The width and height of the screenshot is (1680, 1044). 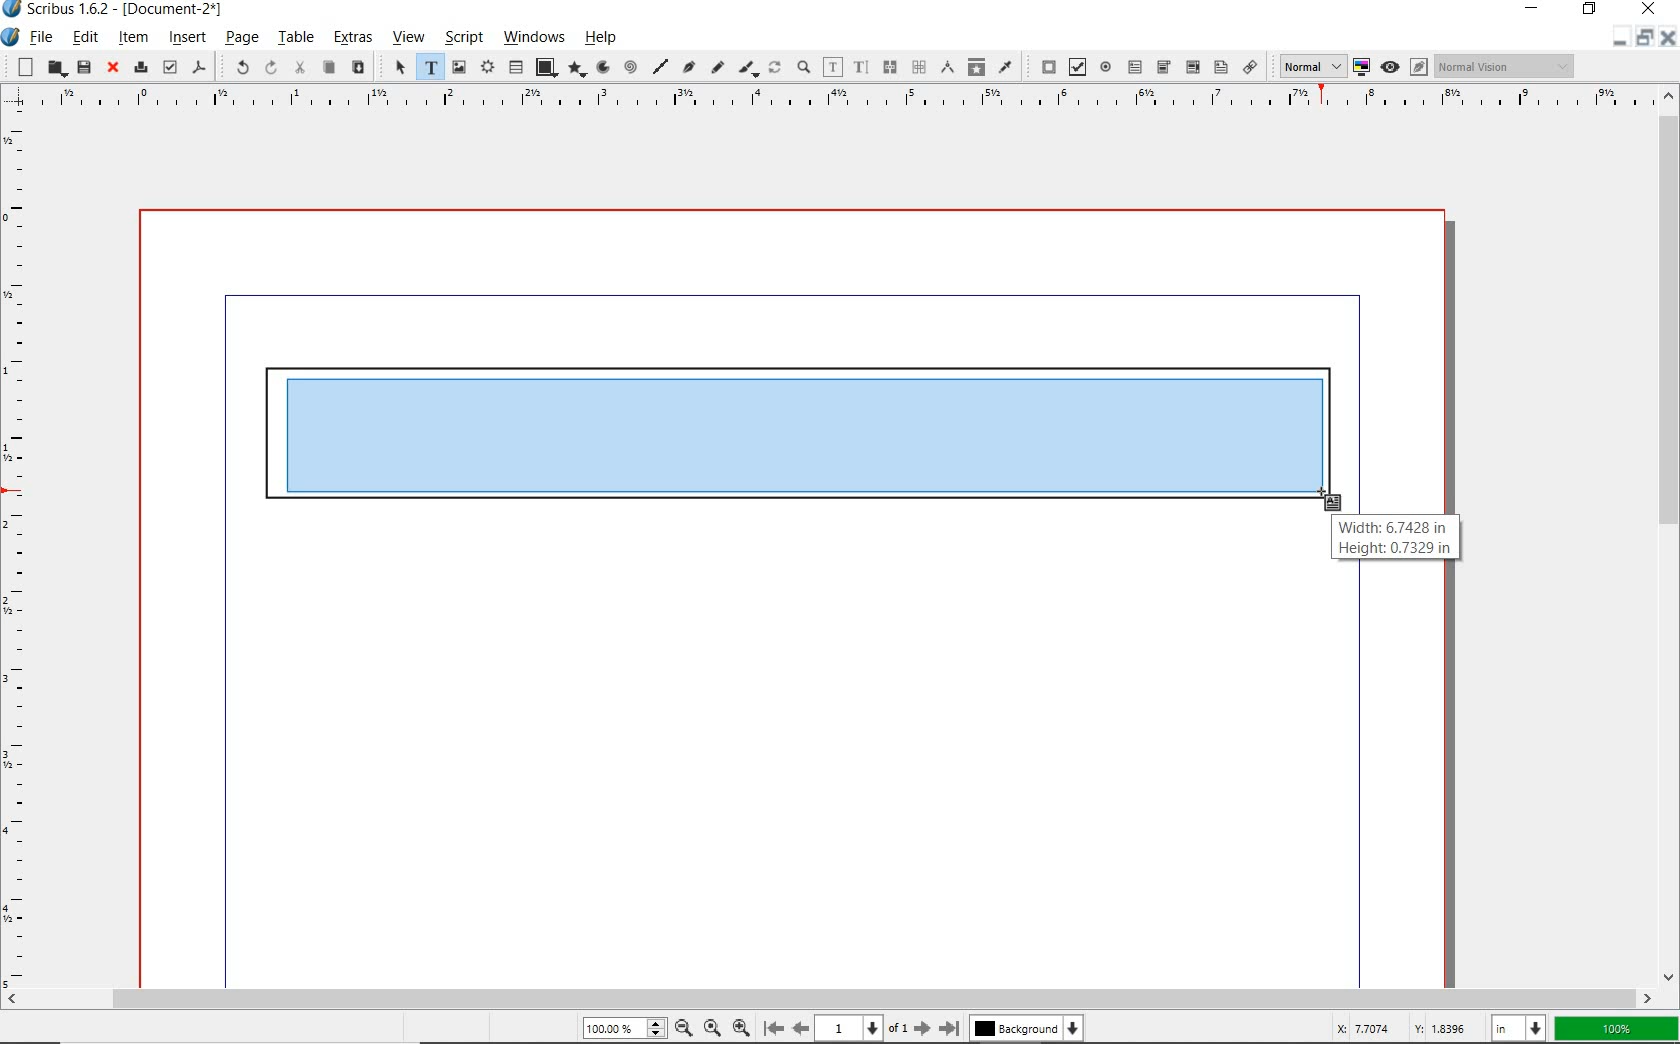 What do you see at coordinates (54, 68) in the screenshot?
I see `open` at bounding box center [54, 68].